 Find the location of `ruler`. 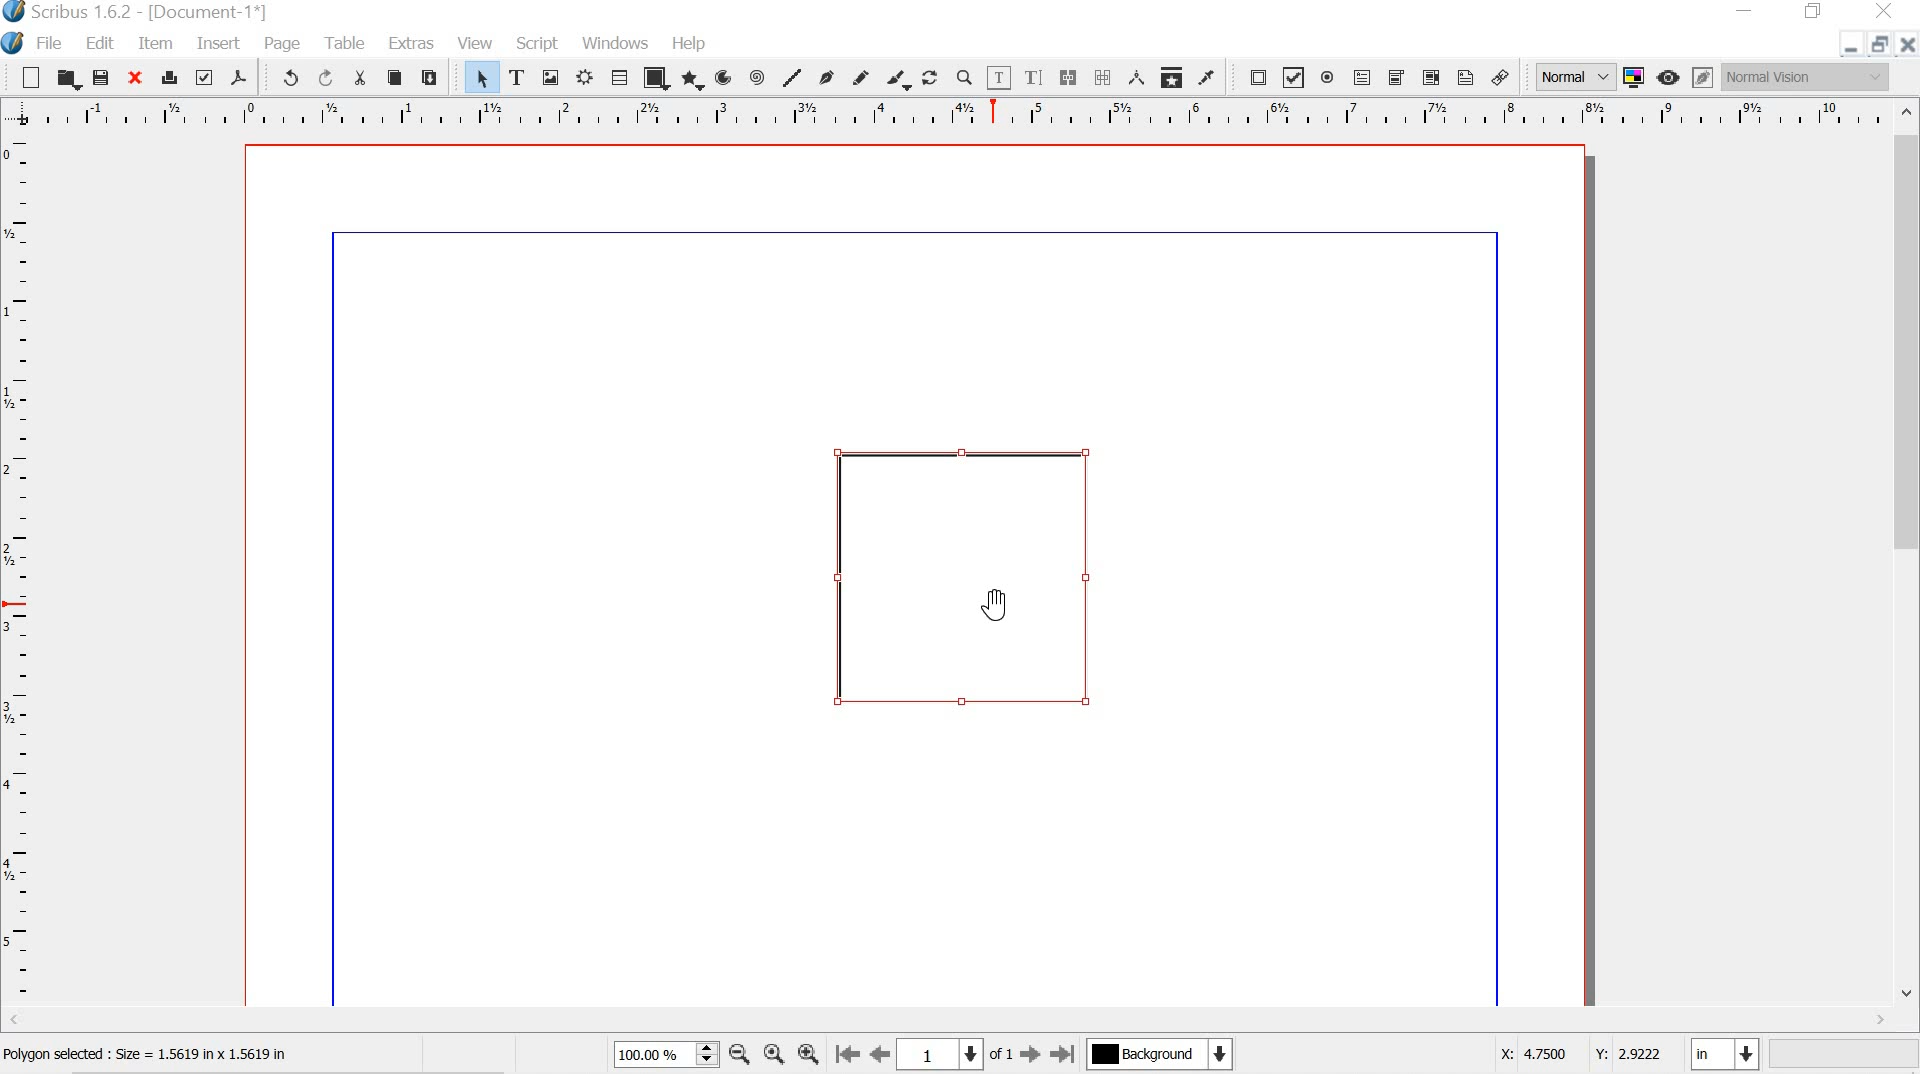

ruler is located at coordinates (944, 113).